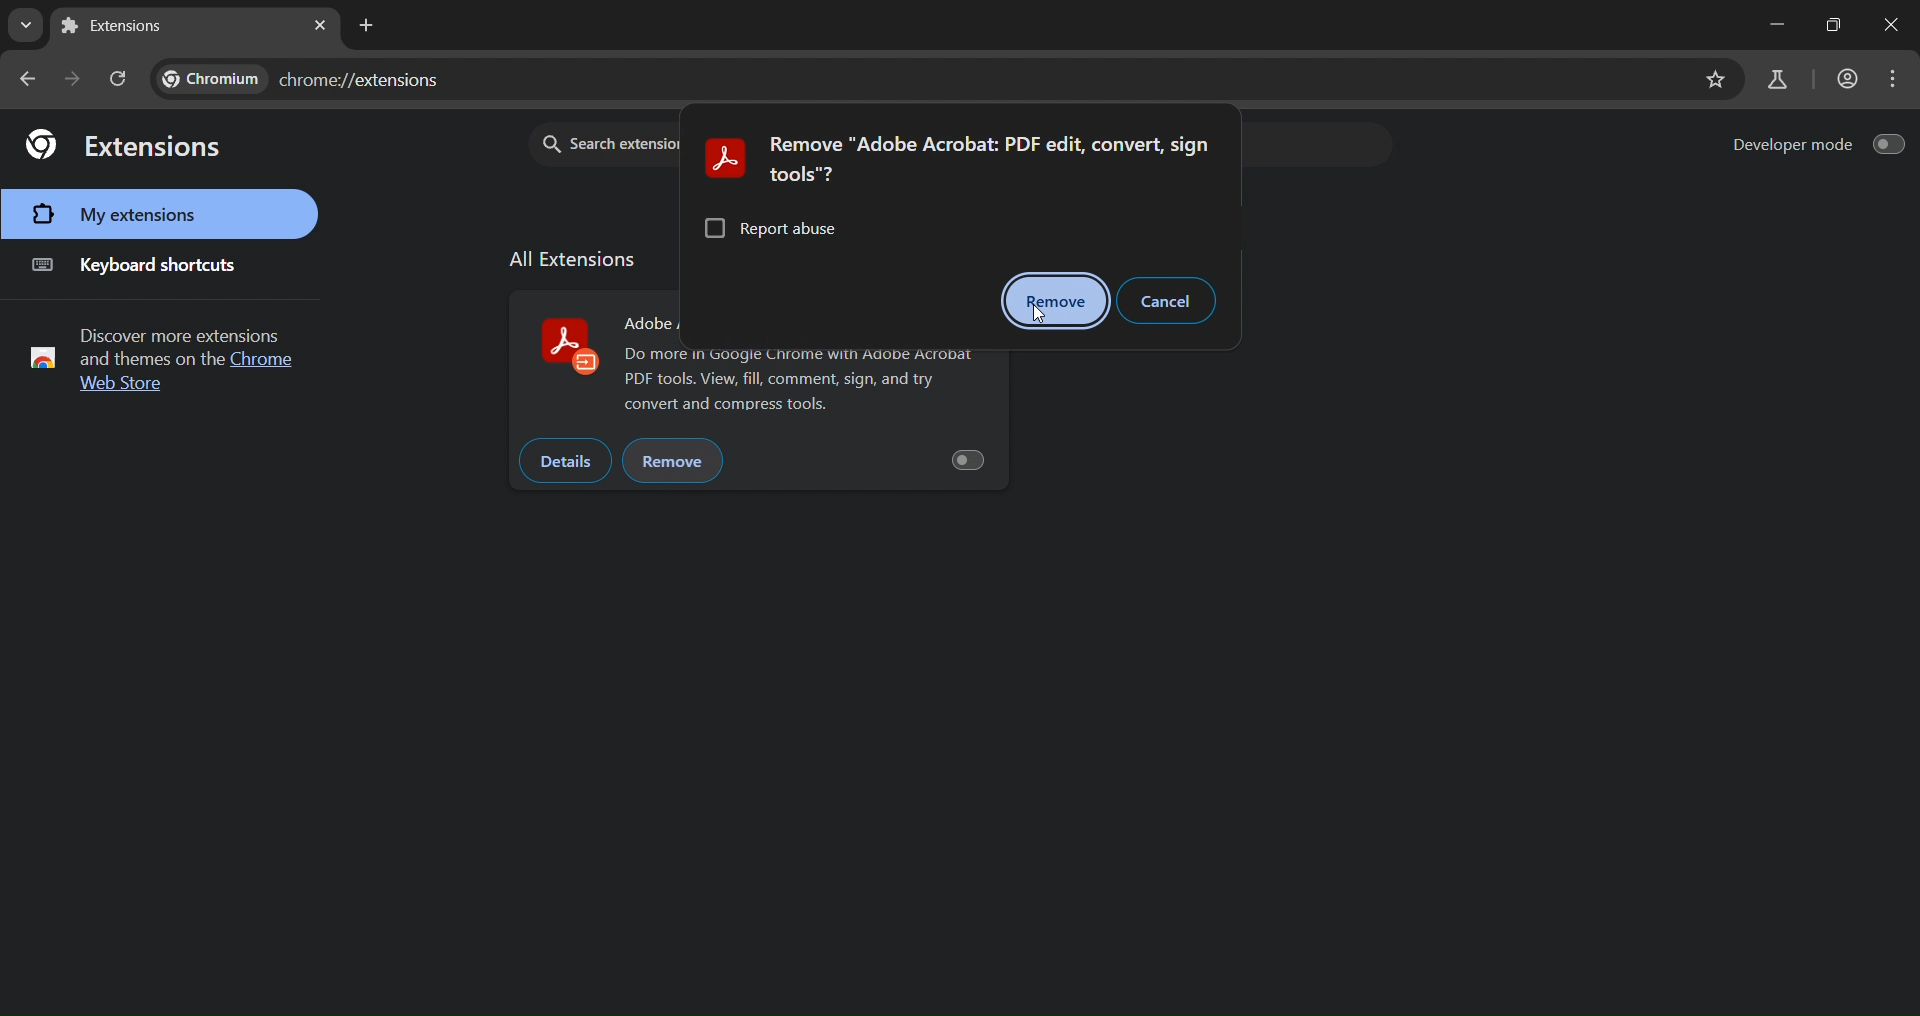  I want to click on text, so click(959, 154).